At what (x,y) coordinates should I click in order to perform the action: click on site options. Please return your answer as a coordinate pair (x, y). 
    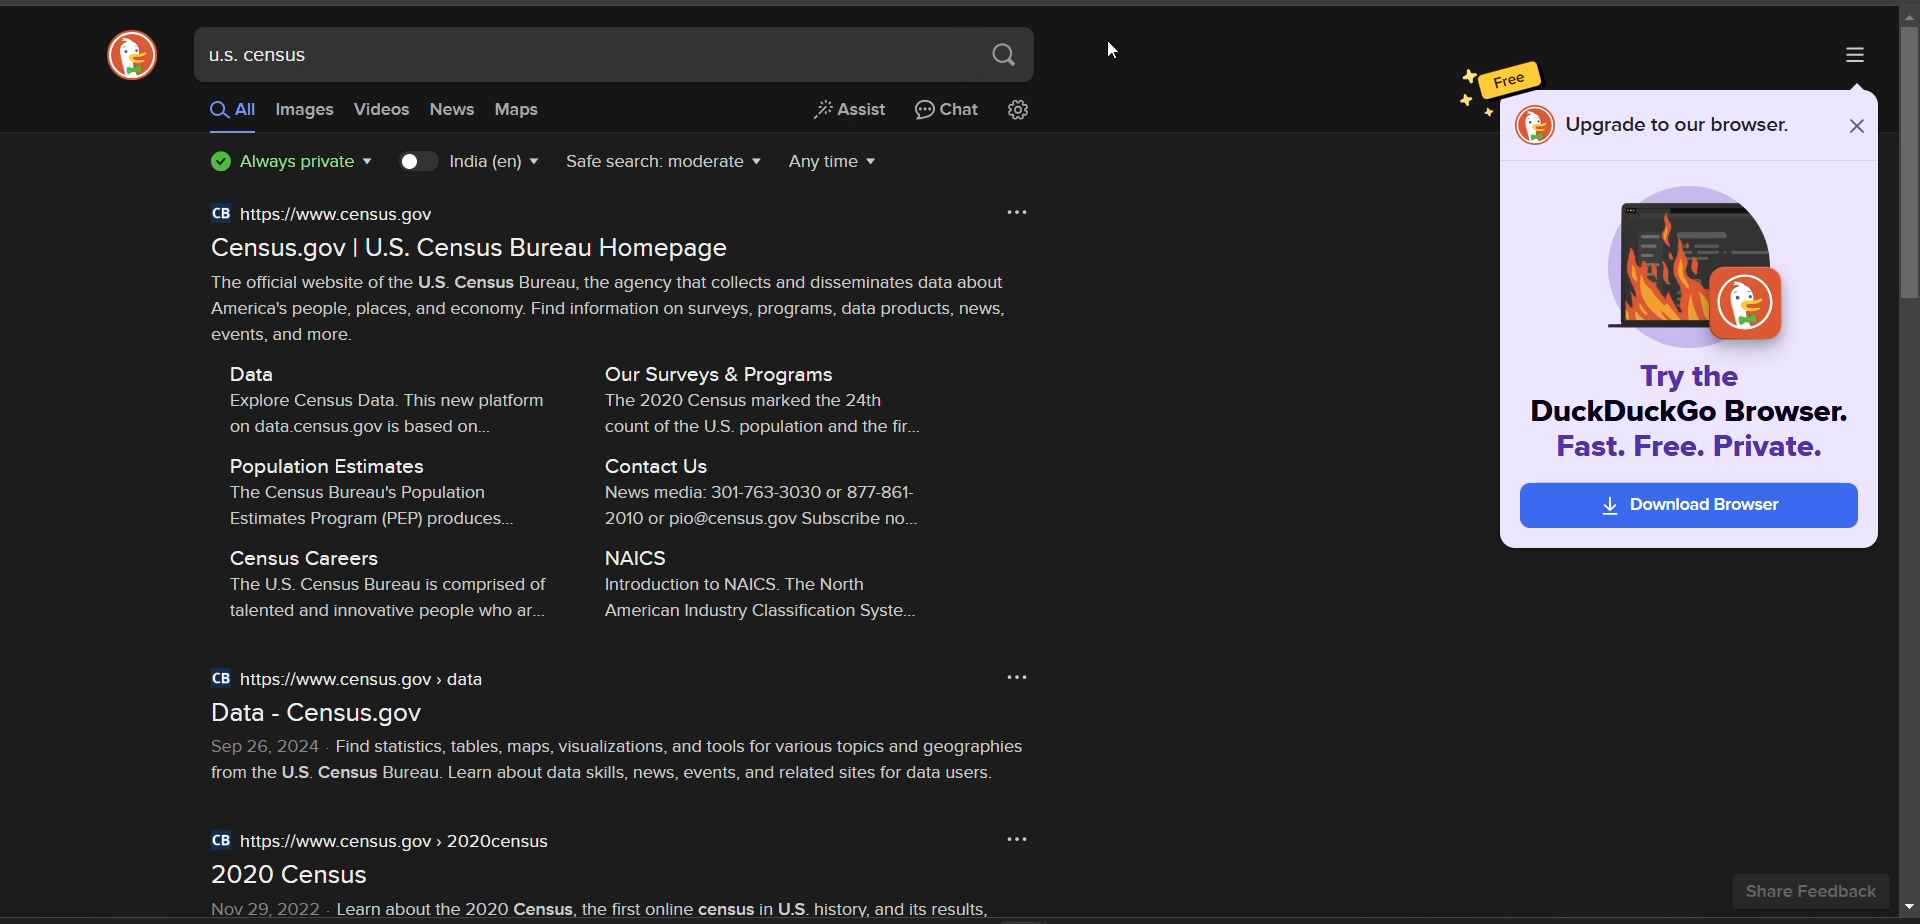
    Looking at the image, I should click on (1021, 211).